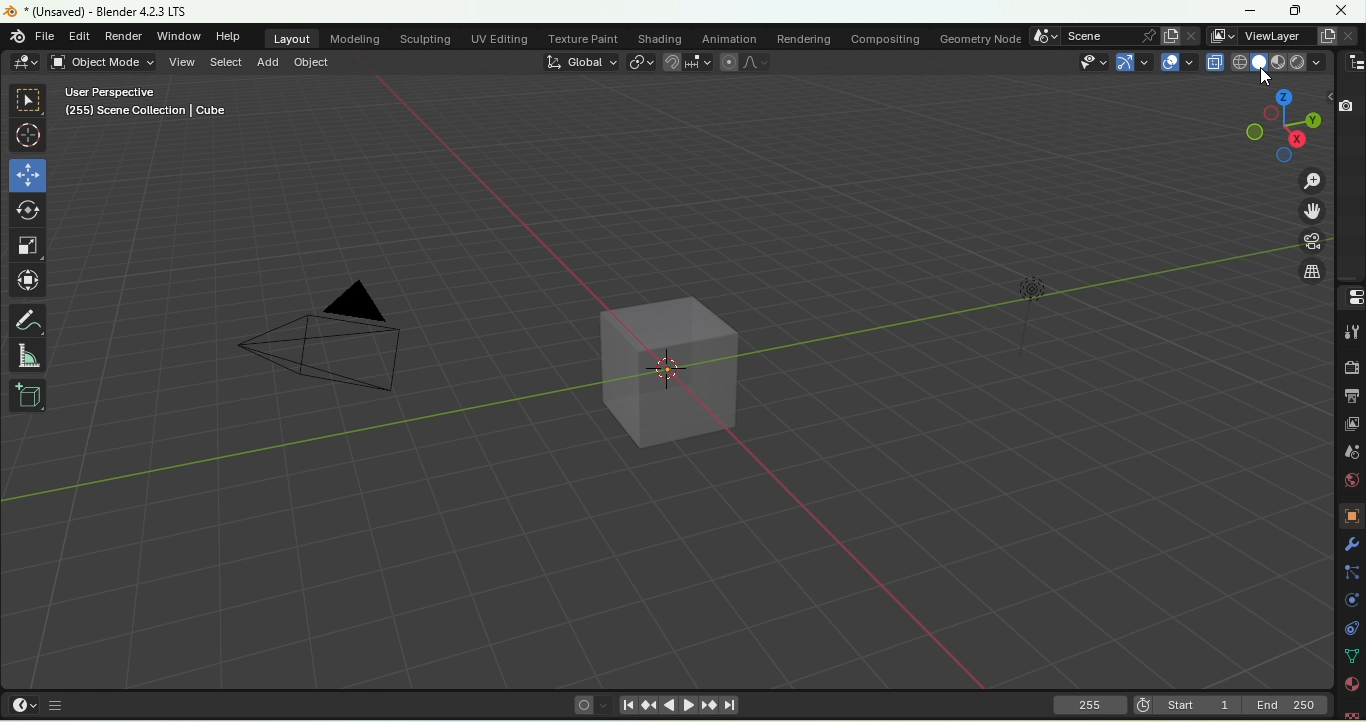  I want to click on Delete scene, so click(1192, 35).